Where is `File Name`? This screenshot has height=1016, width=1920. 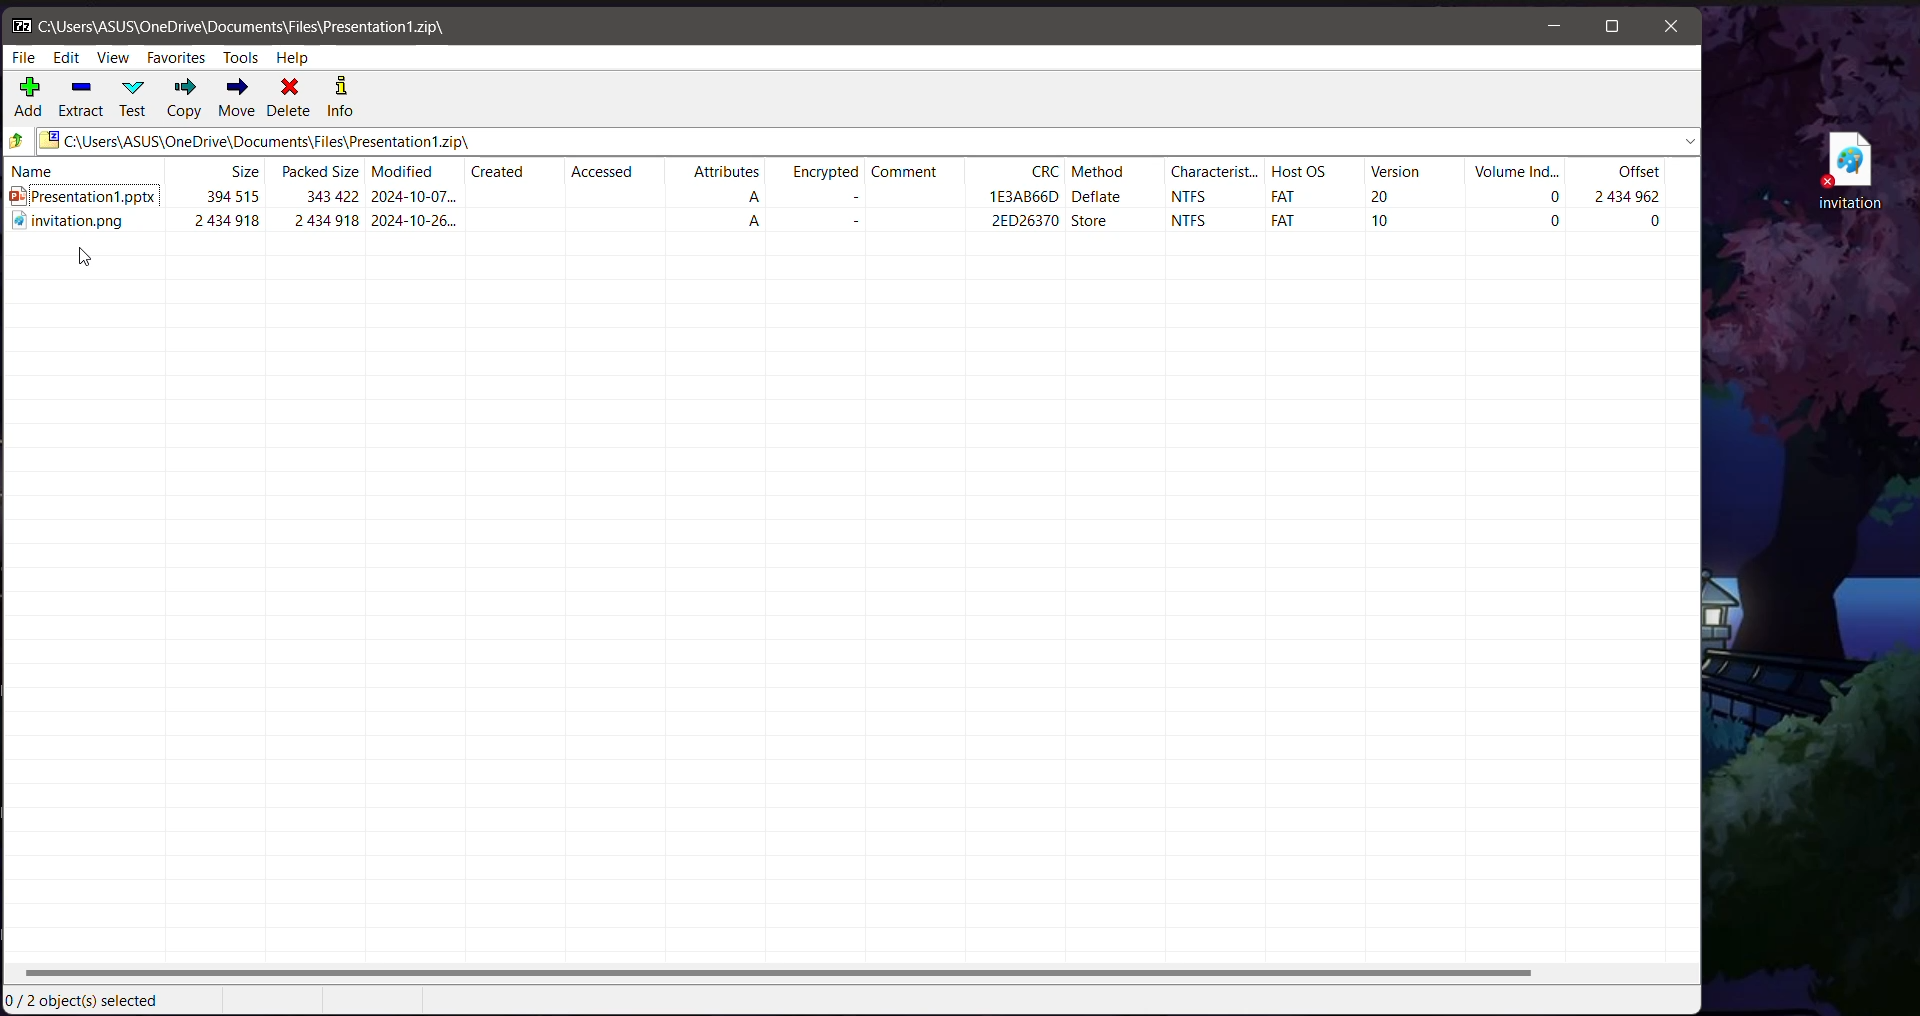 File Name is located at coordinates (86, 171).